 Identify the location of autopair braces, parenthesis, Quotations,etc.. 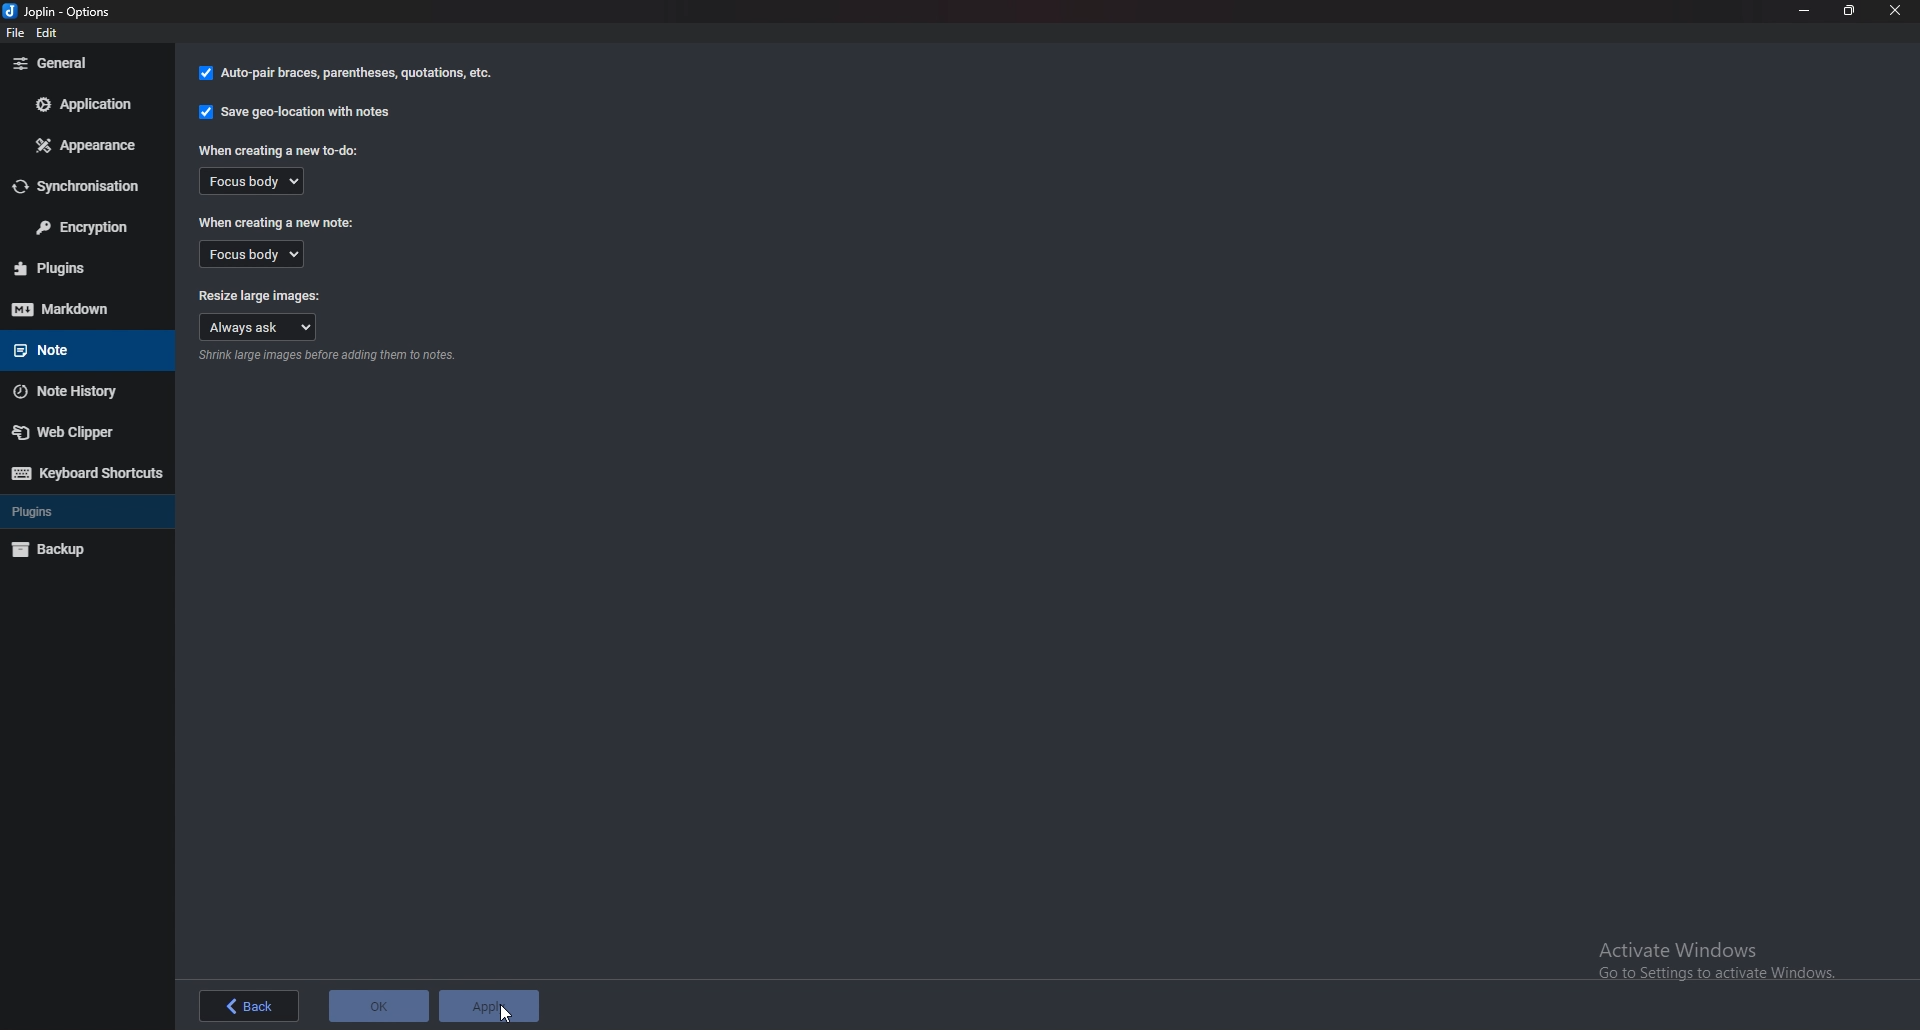
(343, 76).